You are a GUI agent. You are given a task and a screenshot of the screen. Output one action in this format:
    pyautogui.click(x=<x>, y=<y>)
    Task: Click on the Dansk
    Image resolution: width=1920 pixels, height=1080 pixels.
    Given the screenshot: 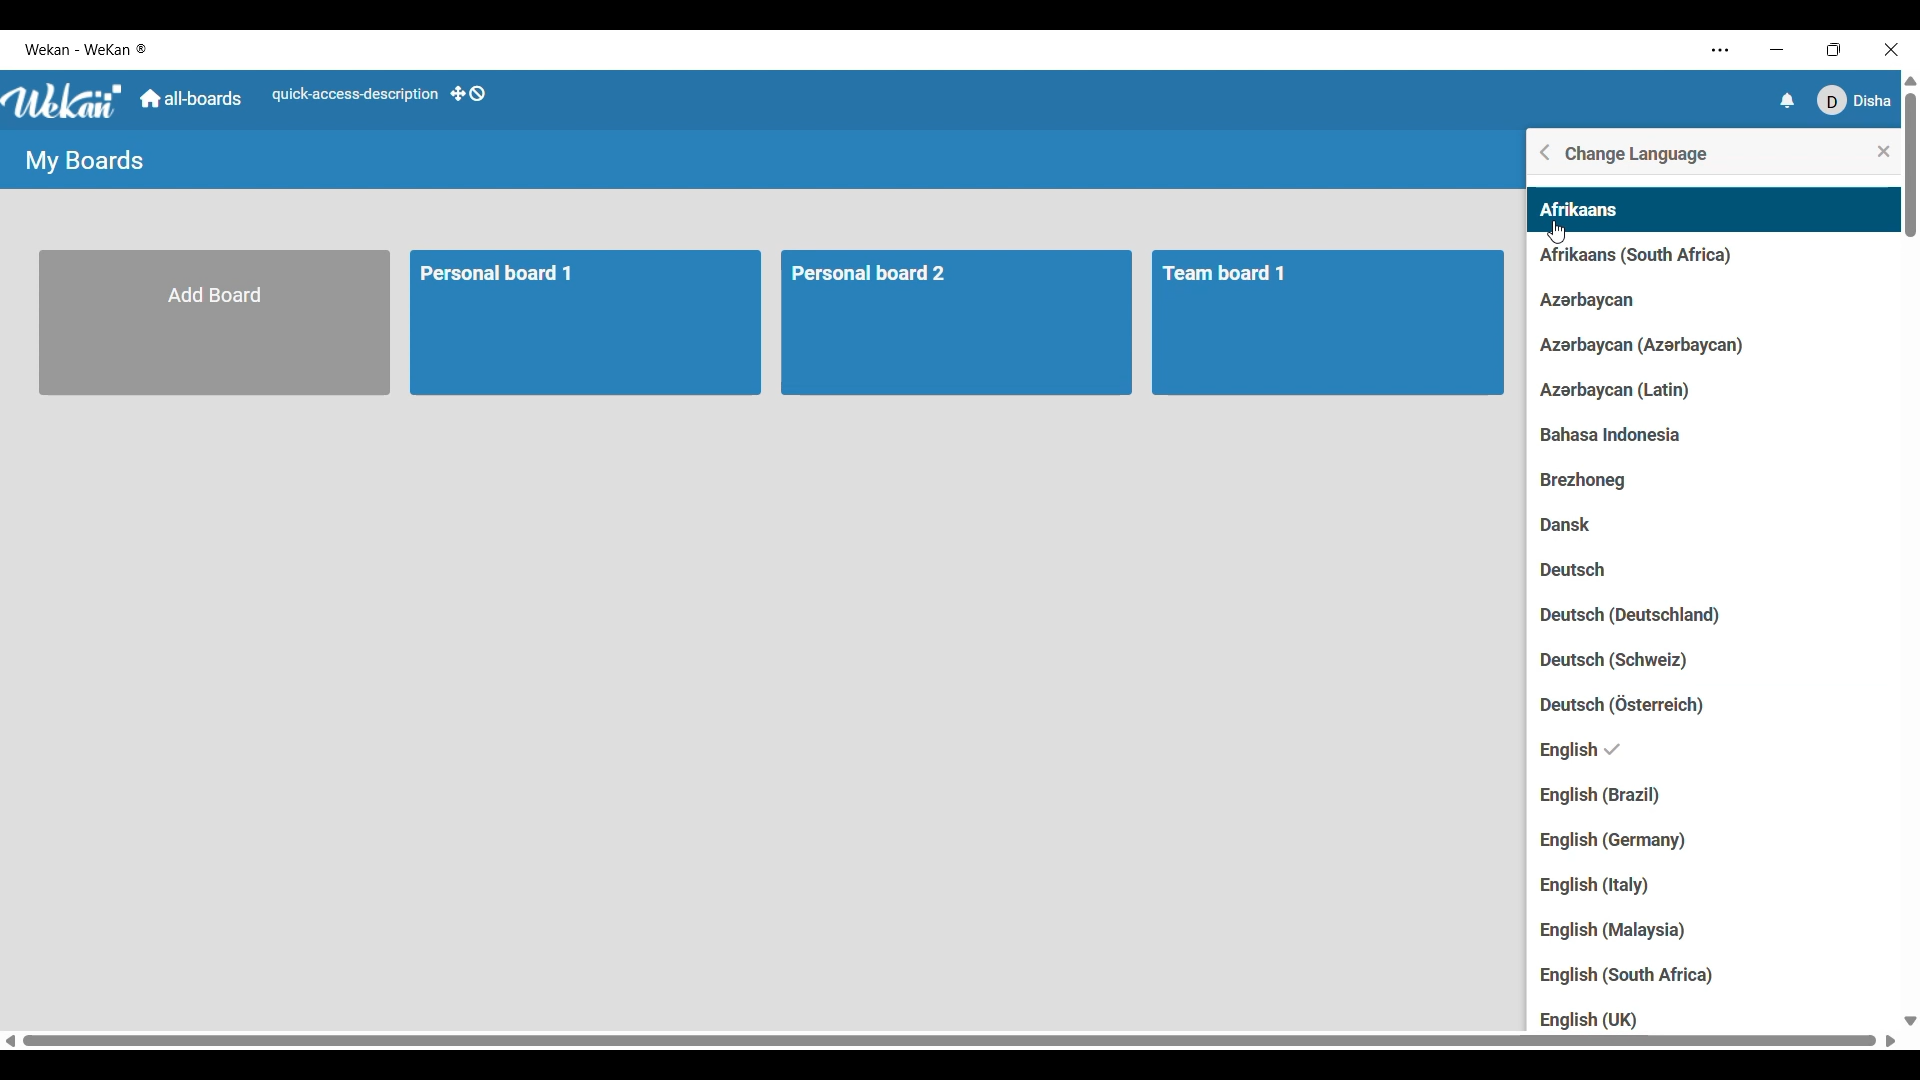 What is the action you would take?
    pyautogui.click(x=1573, y=525)
    